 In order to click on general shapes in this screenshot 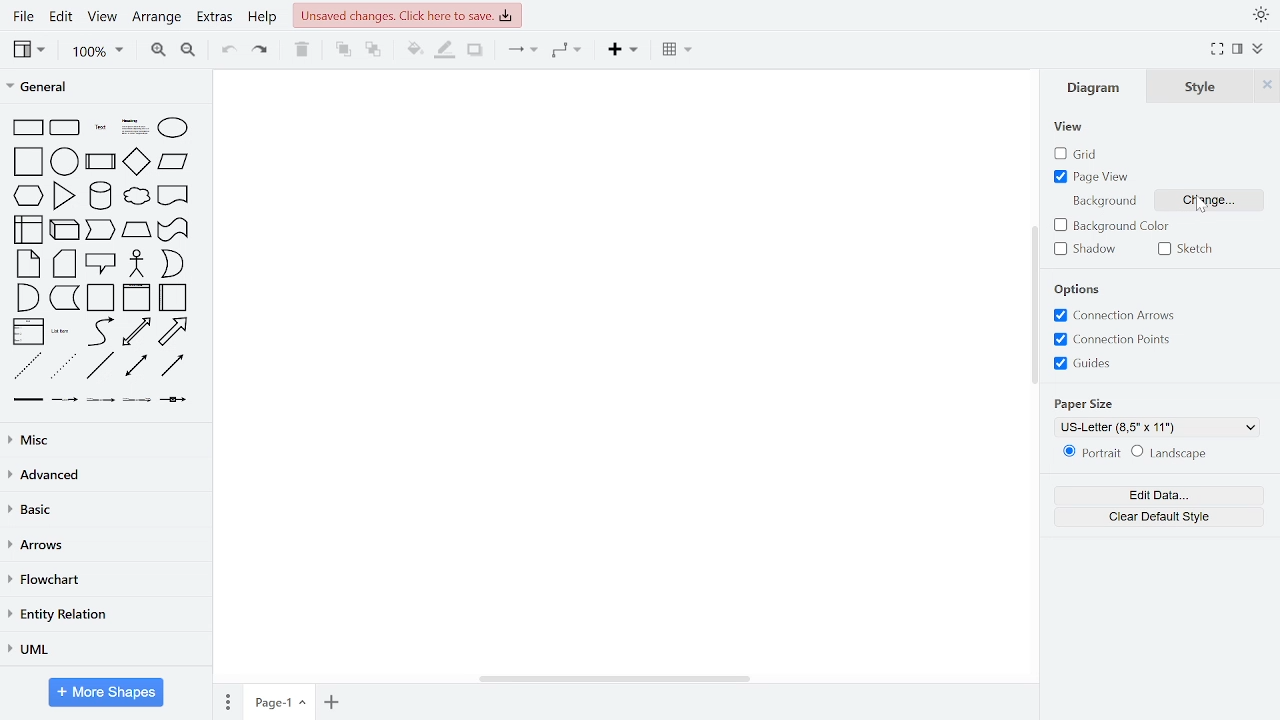, I will do `click(63, 263)`.